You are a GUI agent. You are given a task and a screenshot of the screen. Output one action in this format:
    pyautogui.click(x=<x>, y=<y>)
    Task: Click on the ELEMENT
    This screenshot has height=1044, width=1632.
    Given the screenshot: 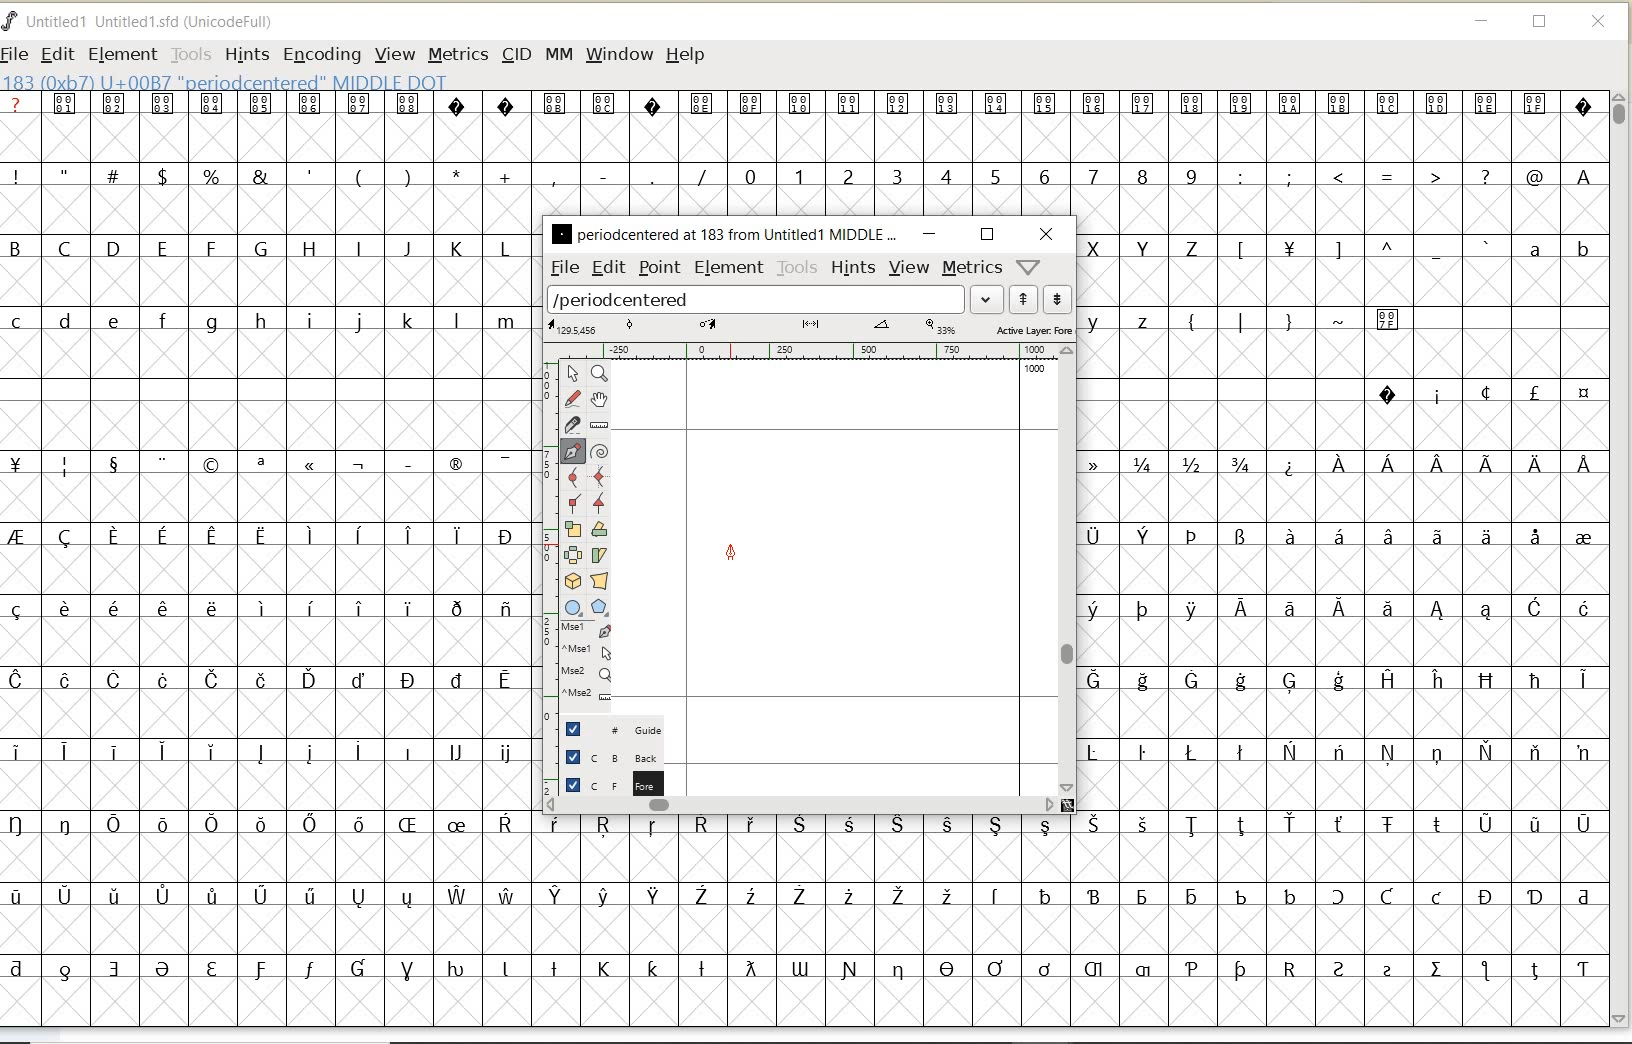 What is the action you would take?
    pyautogui.click(x=122, y=54)
    